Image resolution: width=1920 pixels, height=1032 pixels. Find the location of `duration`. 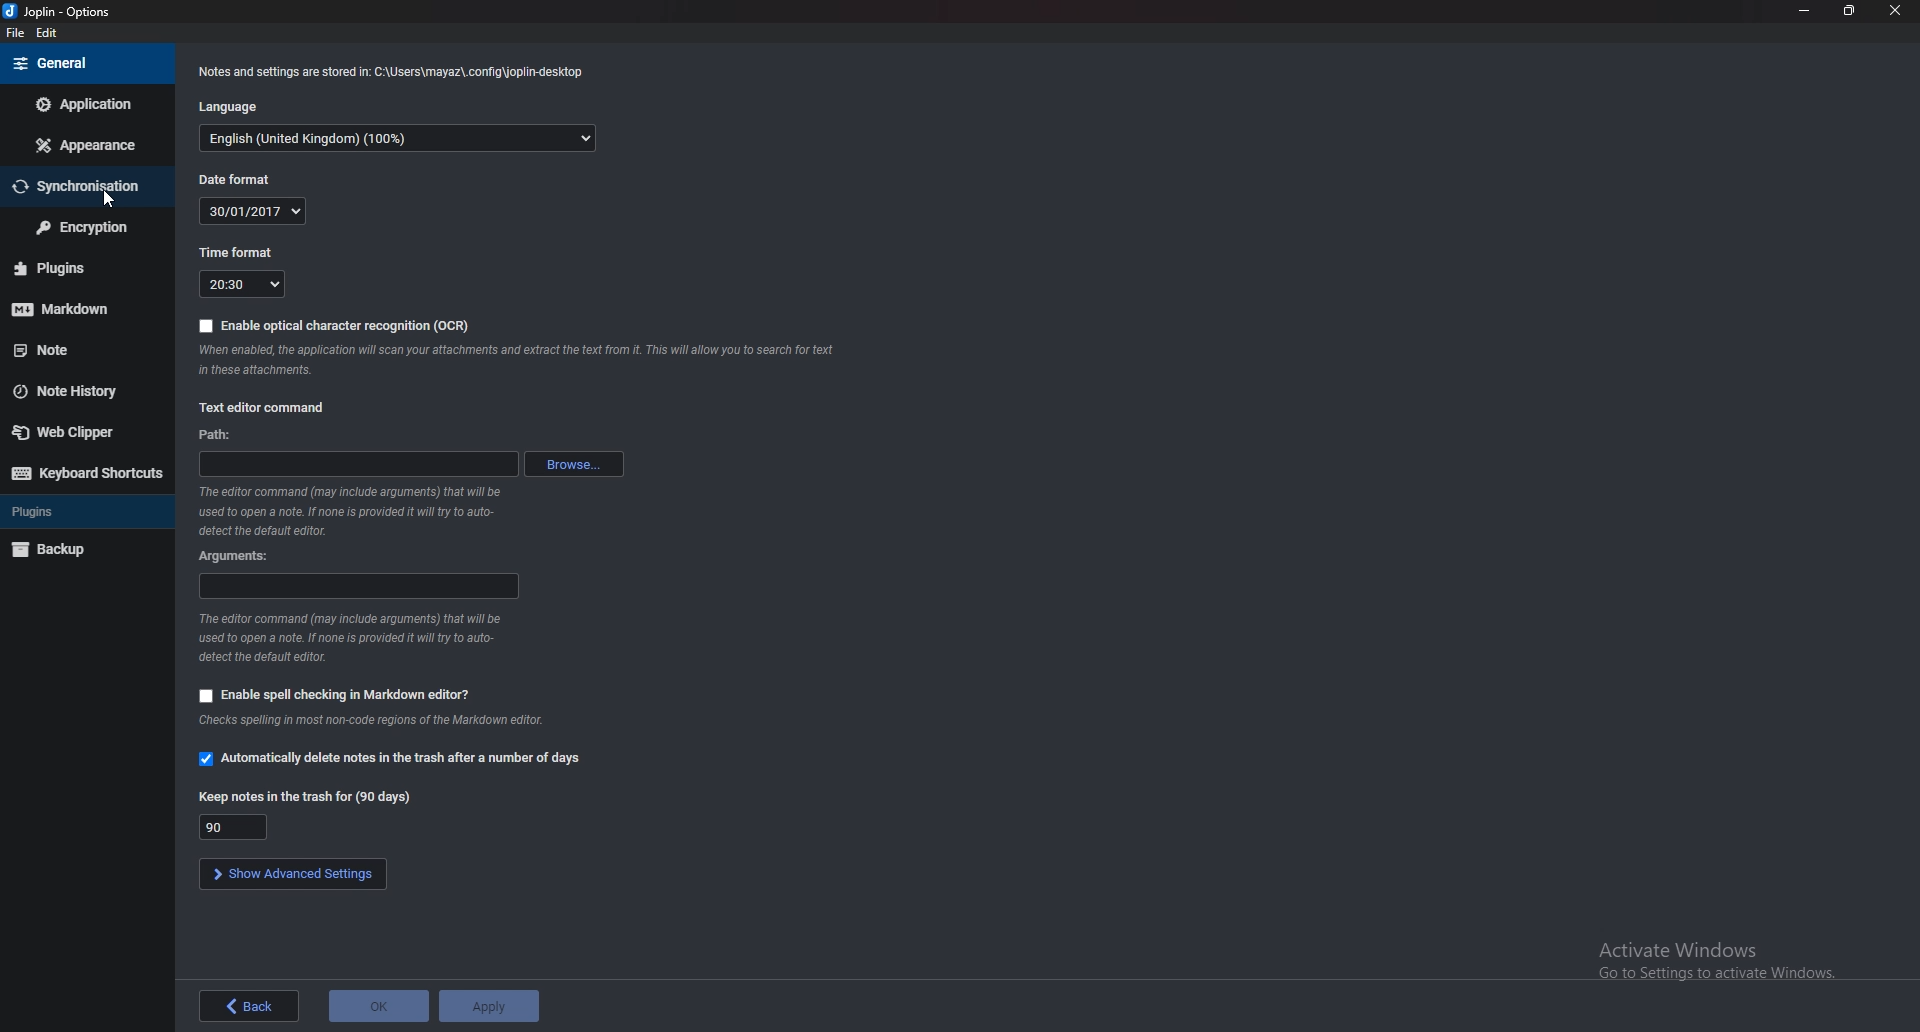

duration is located at coordinates (234, 827).